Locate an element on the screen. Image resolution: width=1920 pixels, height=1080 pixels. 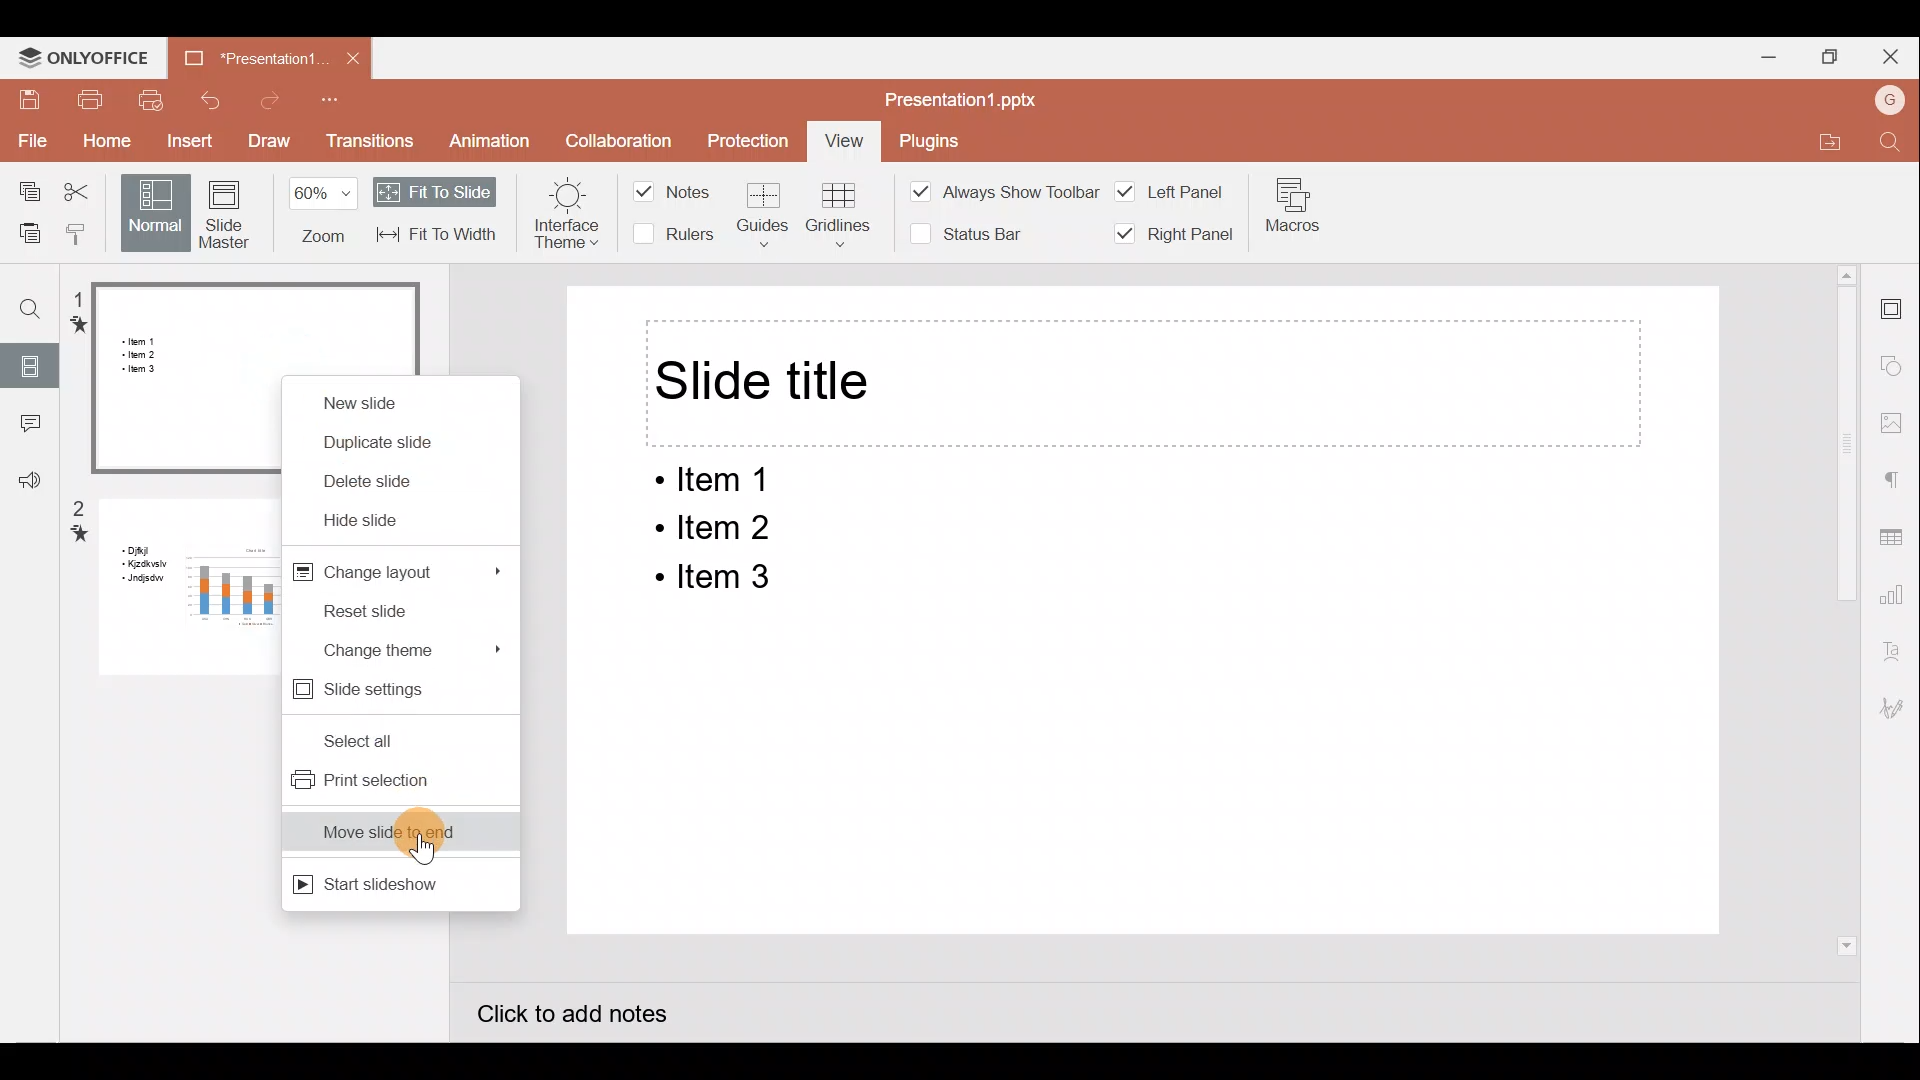
Save is located at coordinates (26, 100).